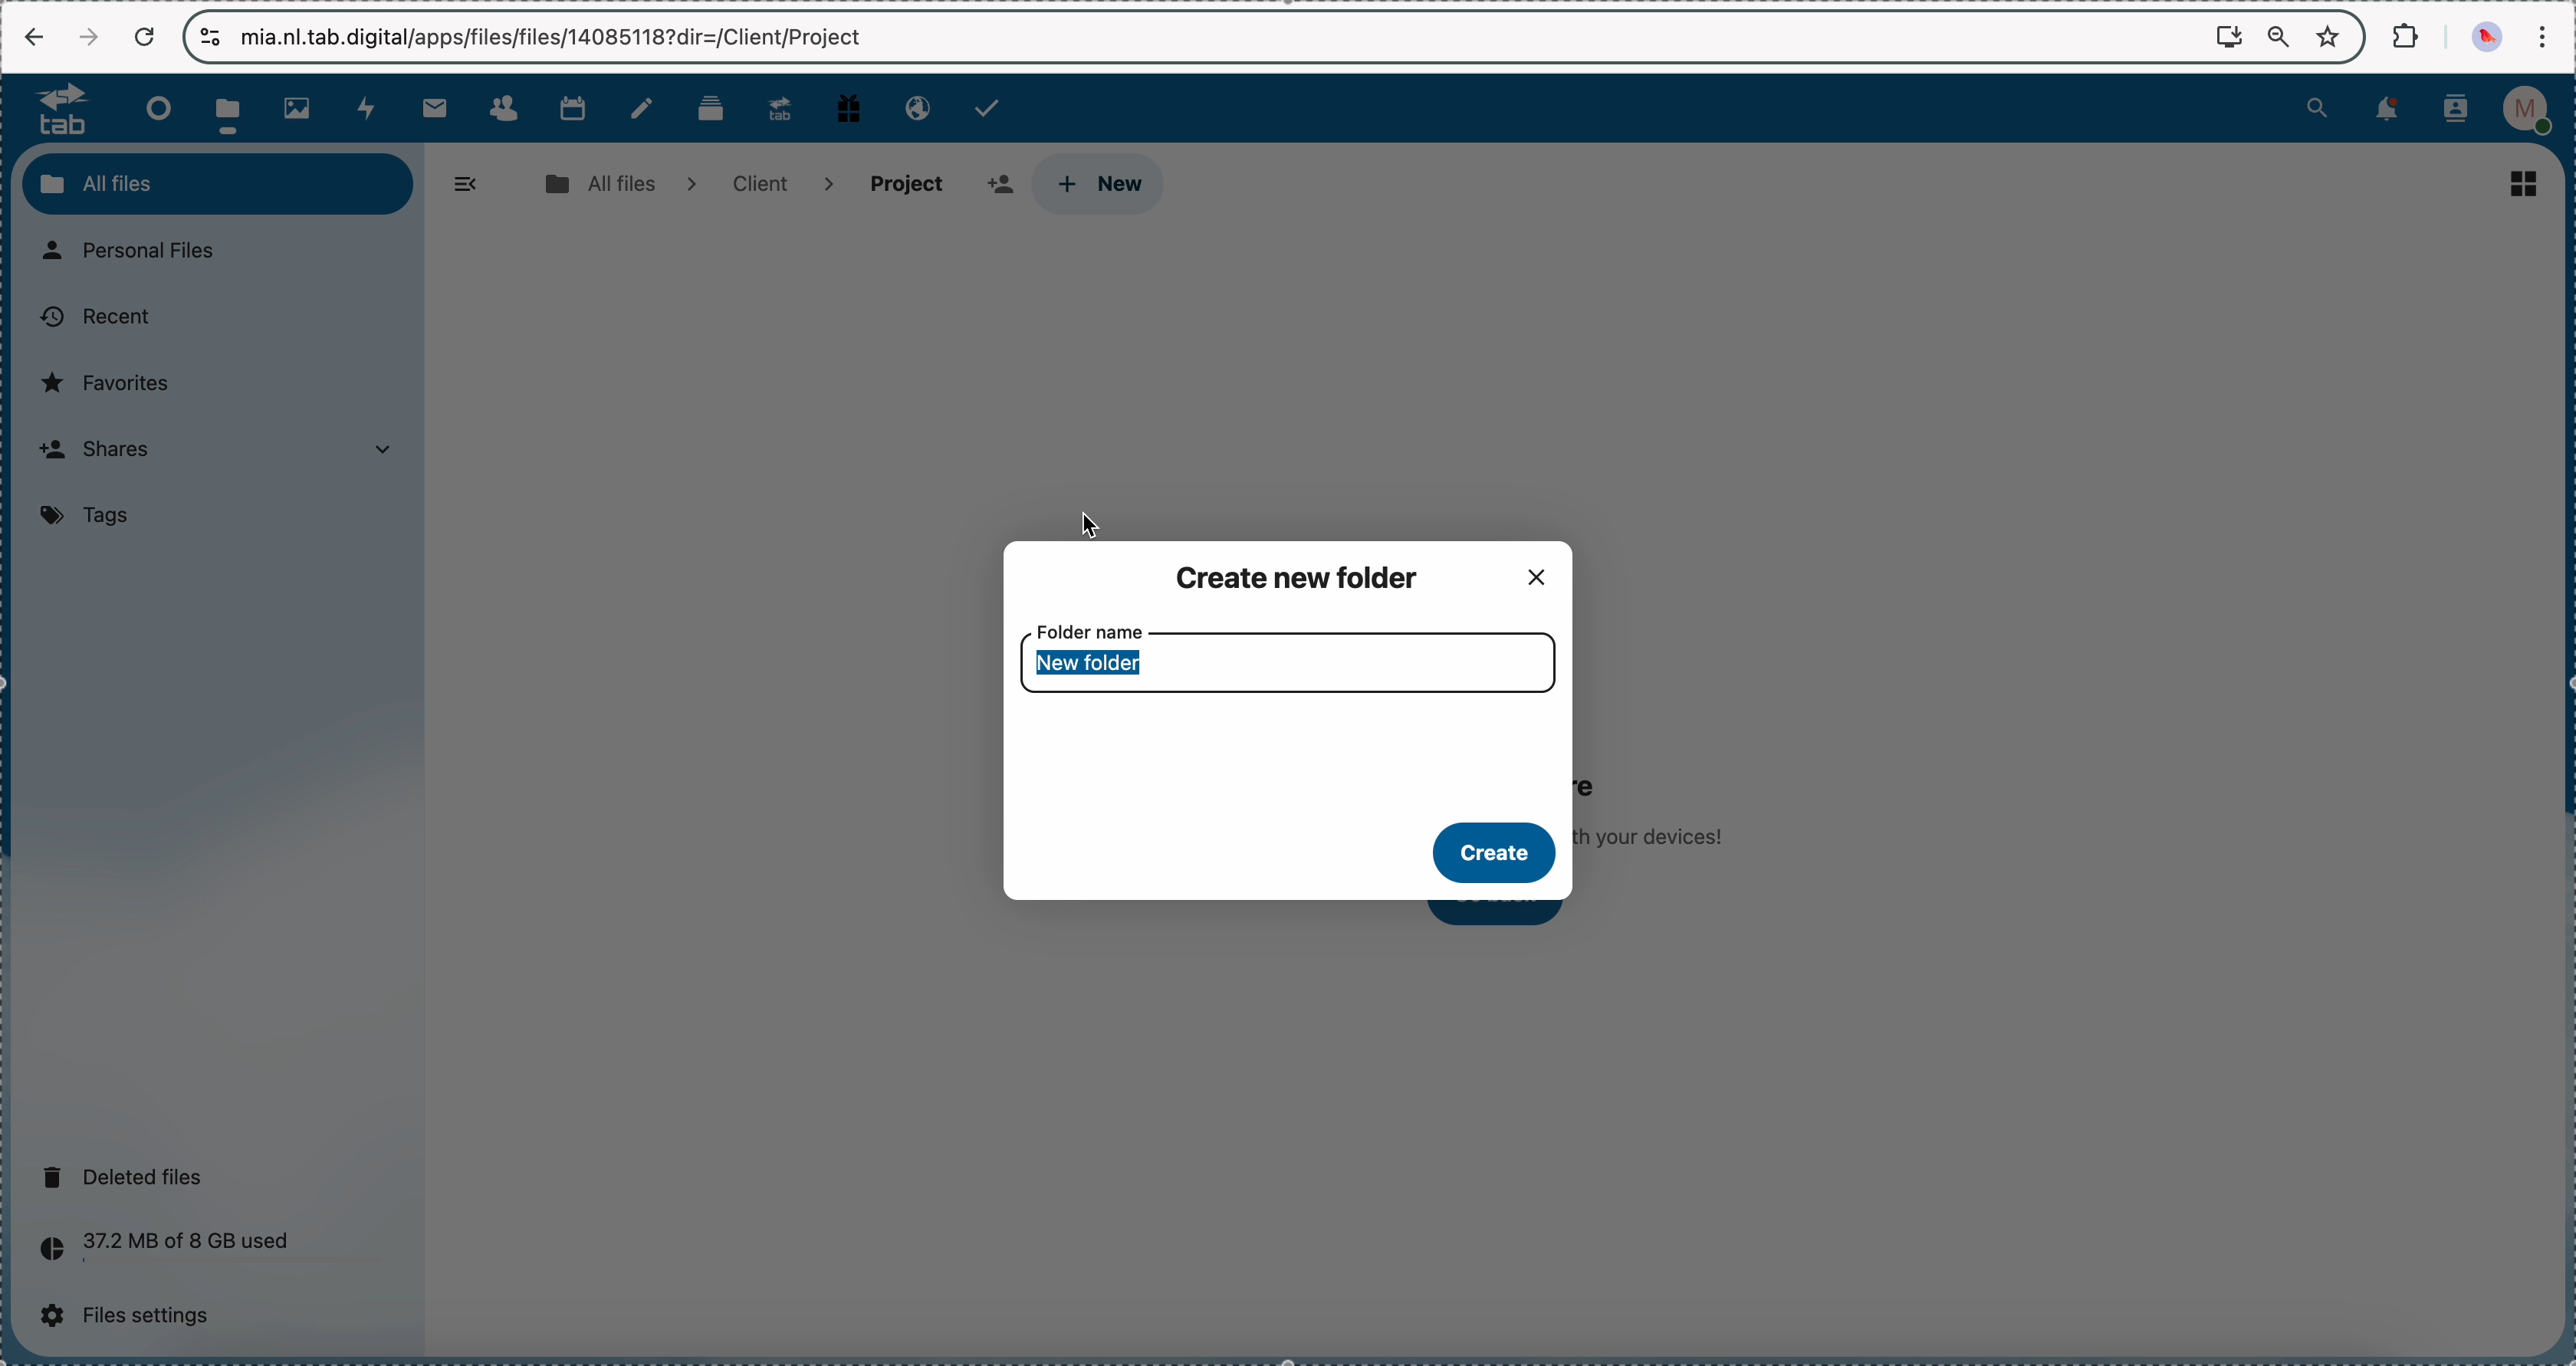 The height and width of the screenshot is (1366, 2576). What do you see at coordinates (129, 1176) in the screenshot?
I see `deleted files` at bounding box center [129, 1176].